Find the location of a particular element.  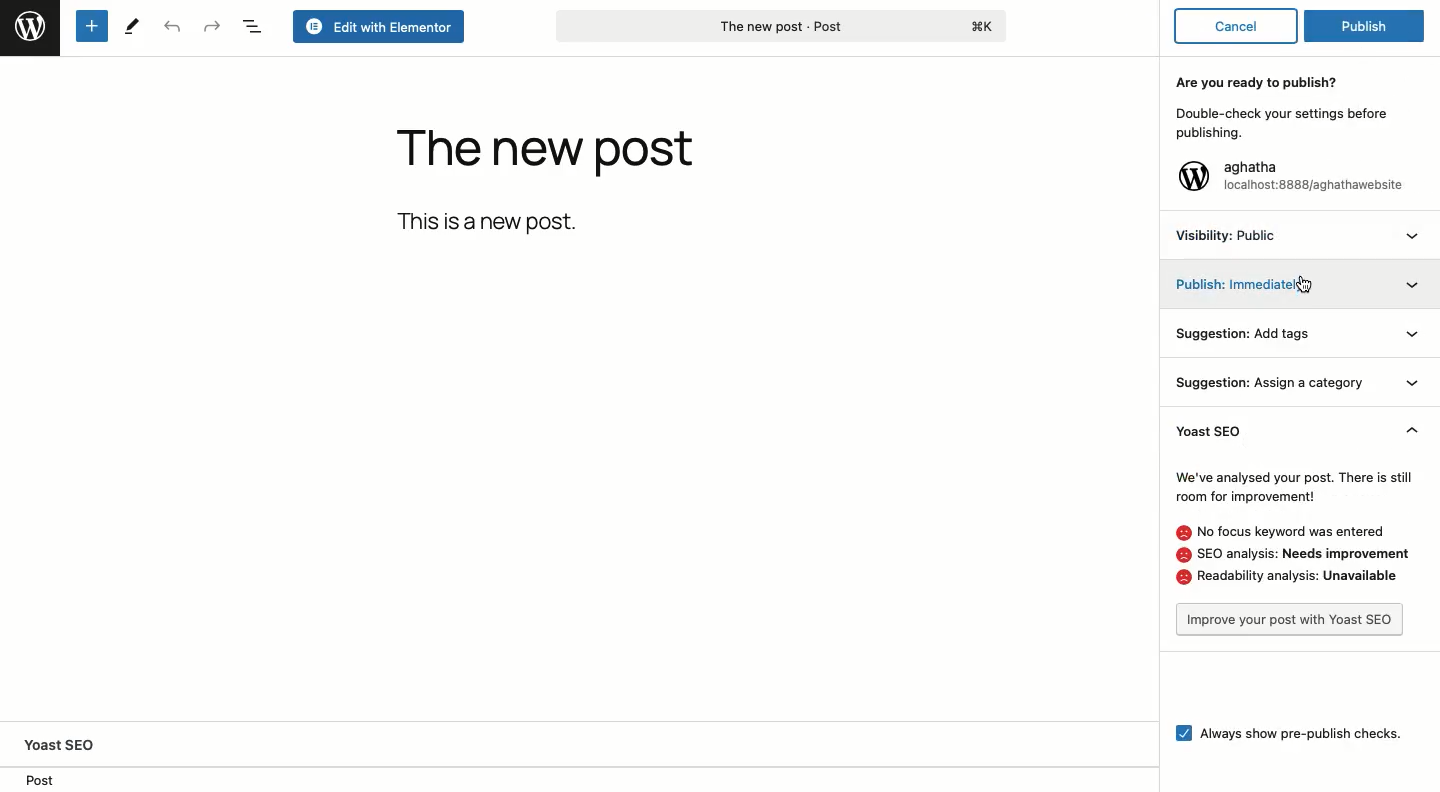

Redo is located at coordinates (213, 25).